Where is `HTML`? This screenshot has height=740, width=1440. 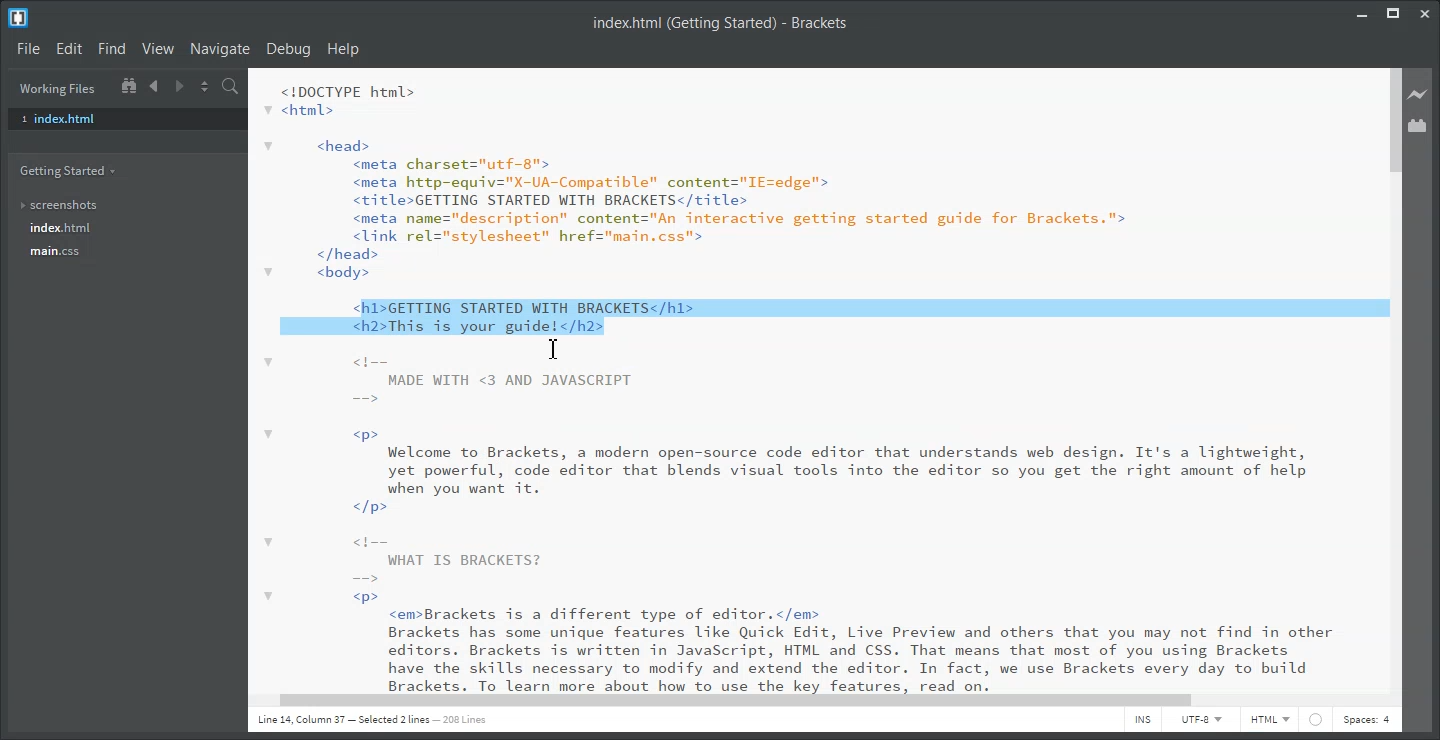
HTML is located at coordinates (1271, 721).